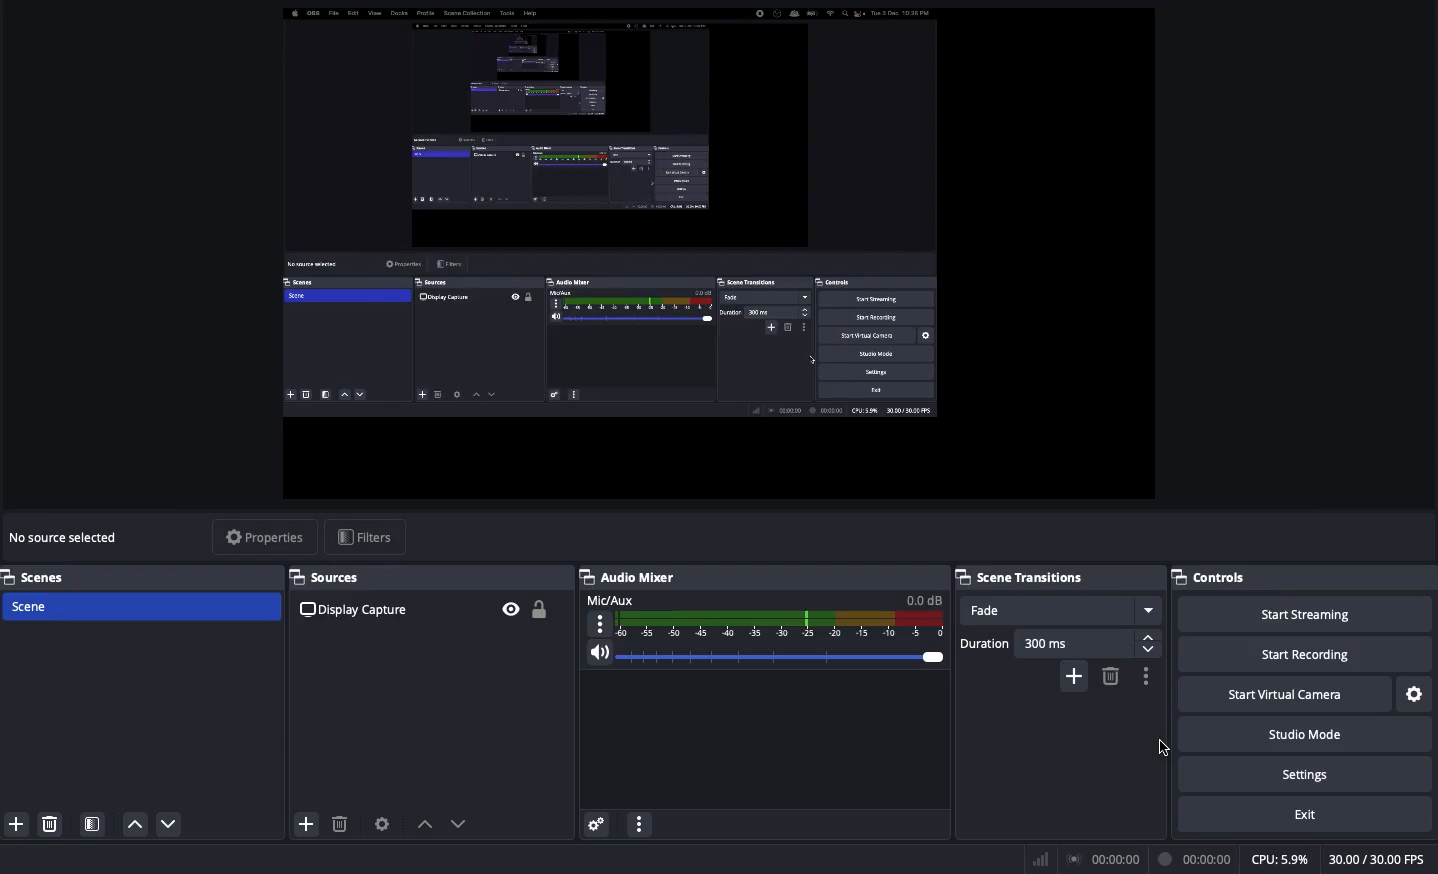  I want to click on Start streaming, so click(1318, 616).